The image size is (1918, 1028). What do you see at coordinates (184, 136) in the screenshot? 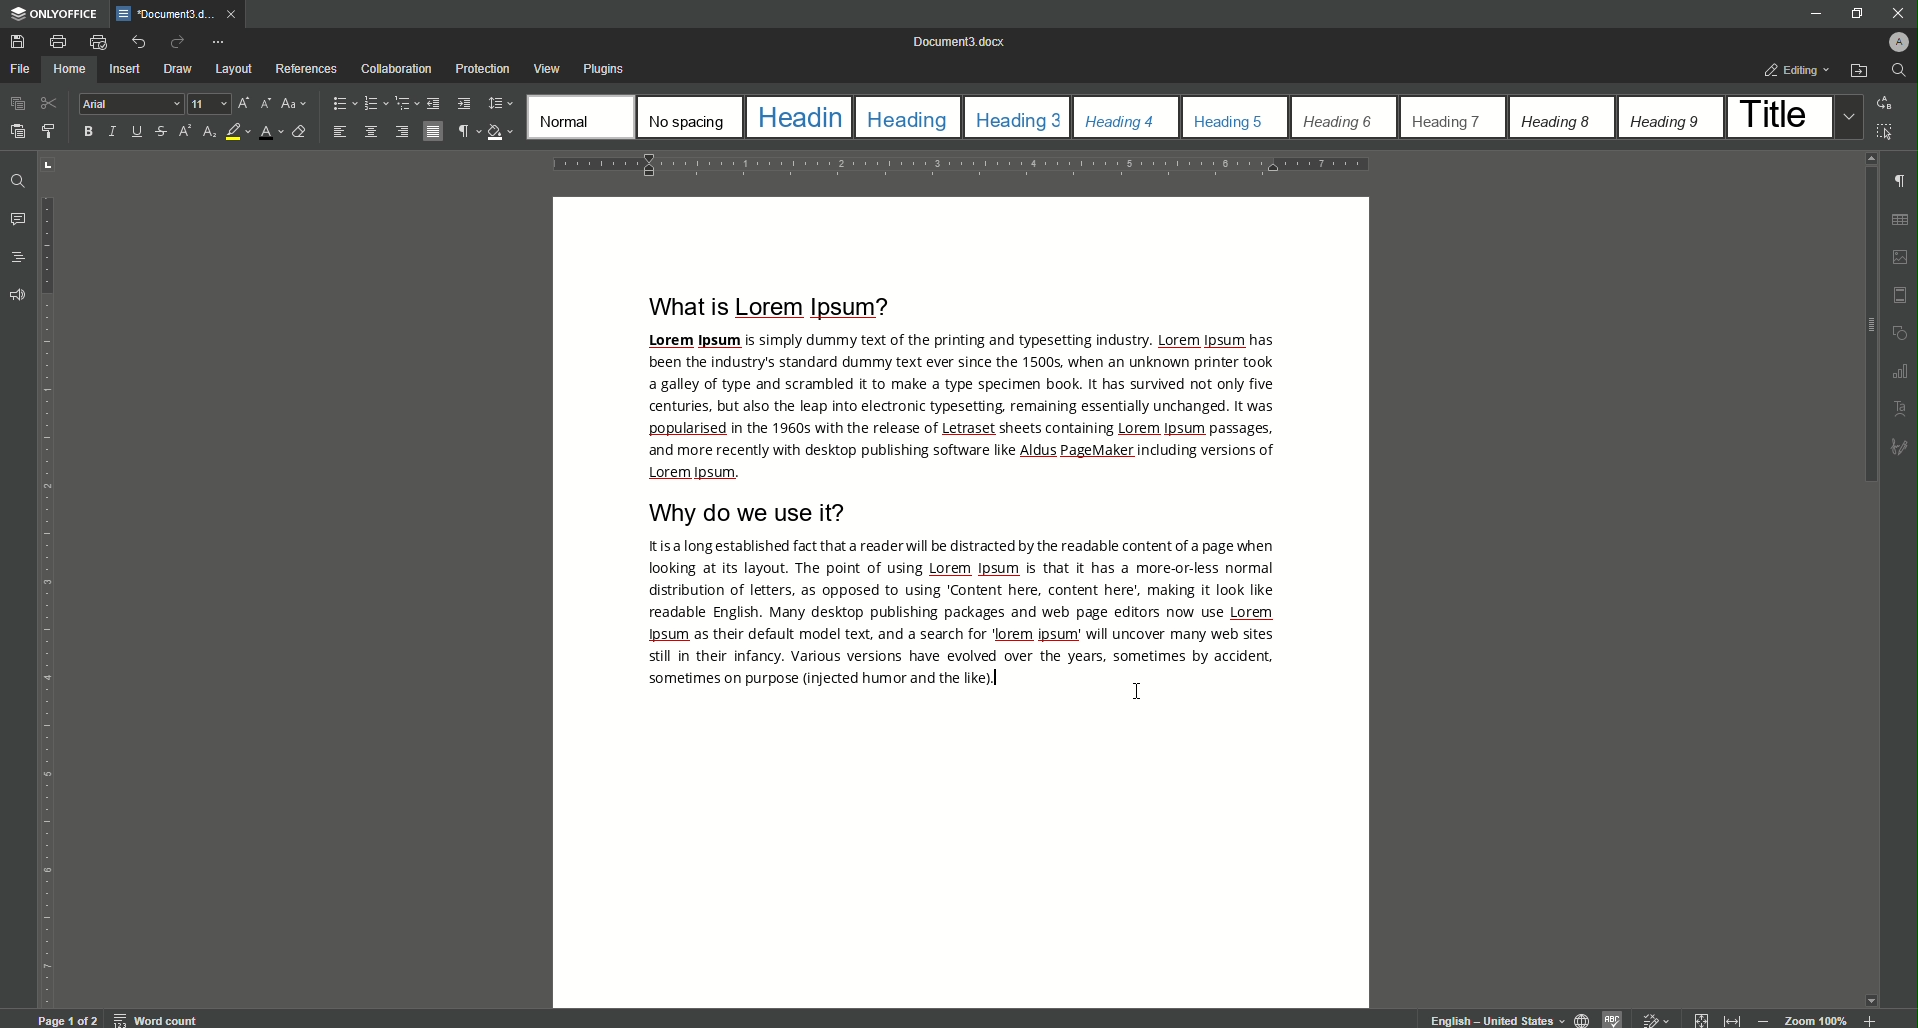
I see `Superscript` at bounding box center [184, 136].